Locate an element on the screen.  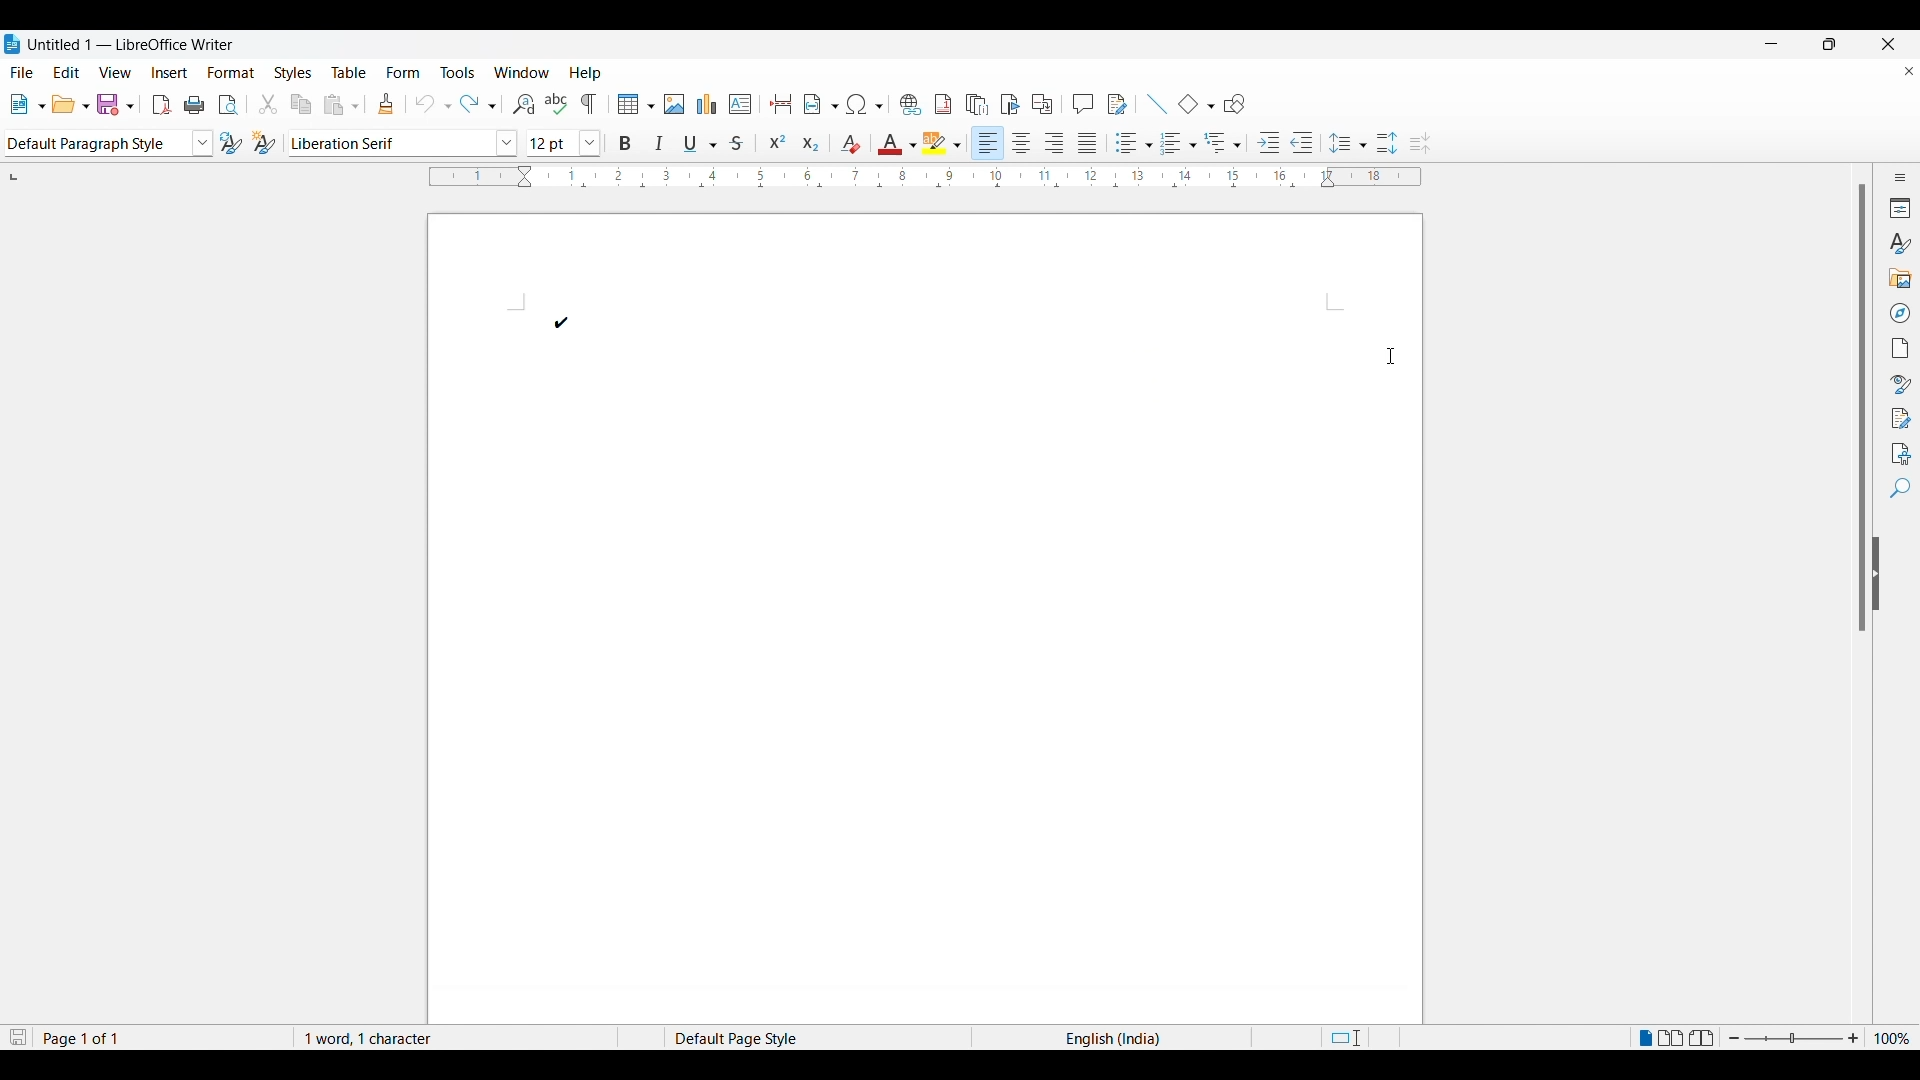
insert footnote is located at coordinates (945, 104).